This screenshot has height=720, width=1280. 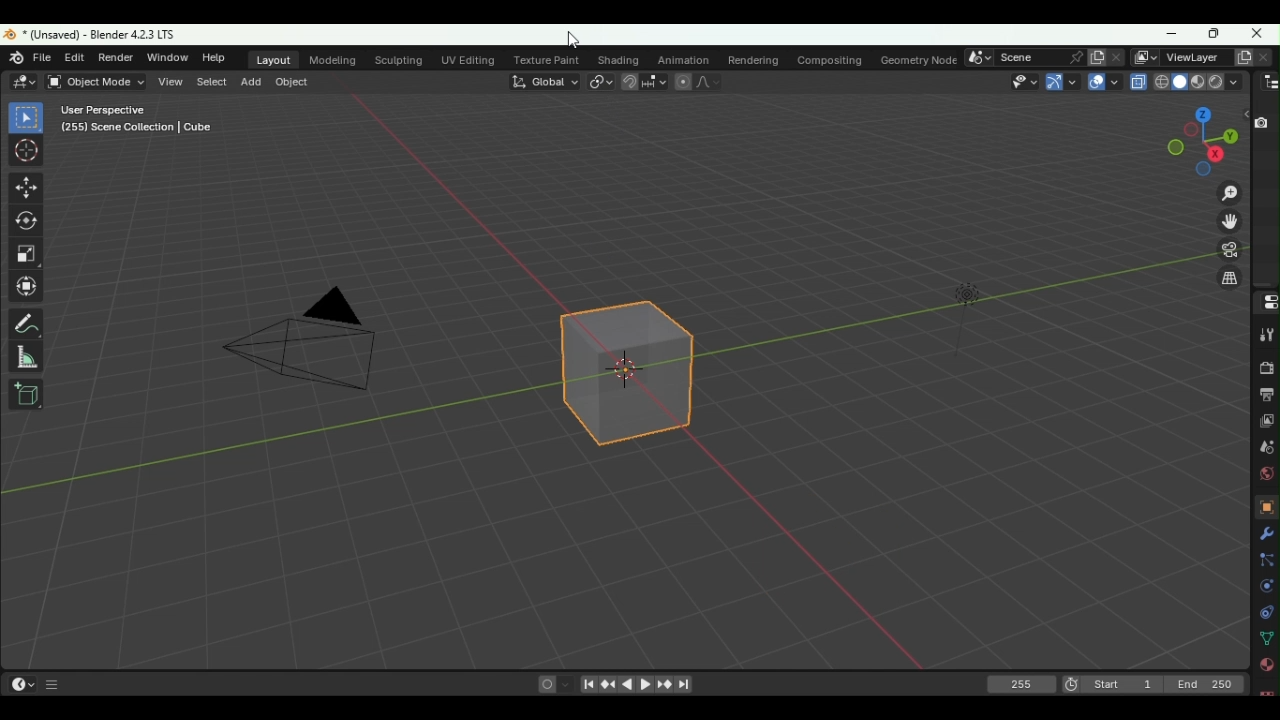 I want to click on Select, so click(x=210, y=80).